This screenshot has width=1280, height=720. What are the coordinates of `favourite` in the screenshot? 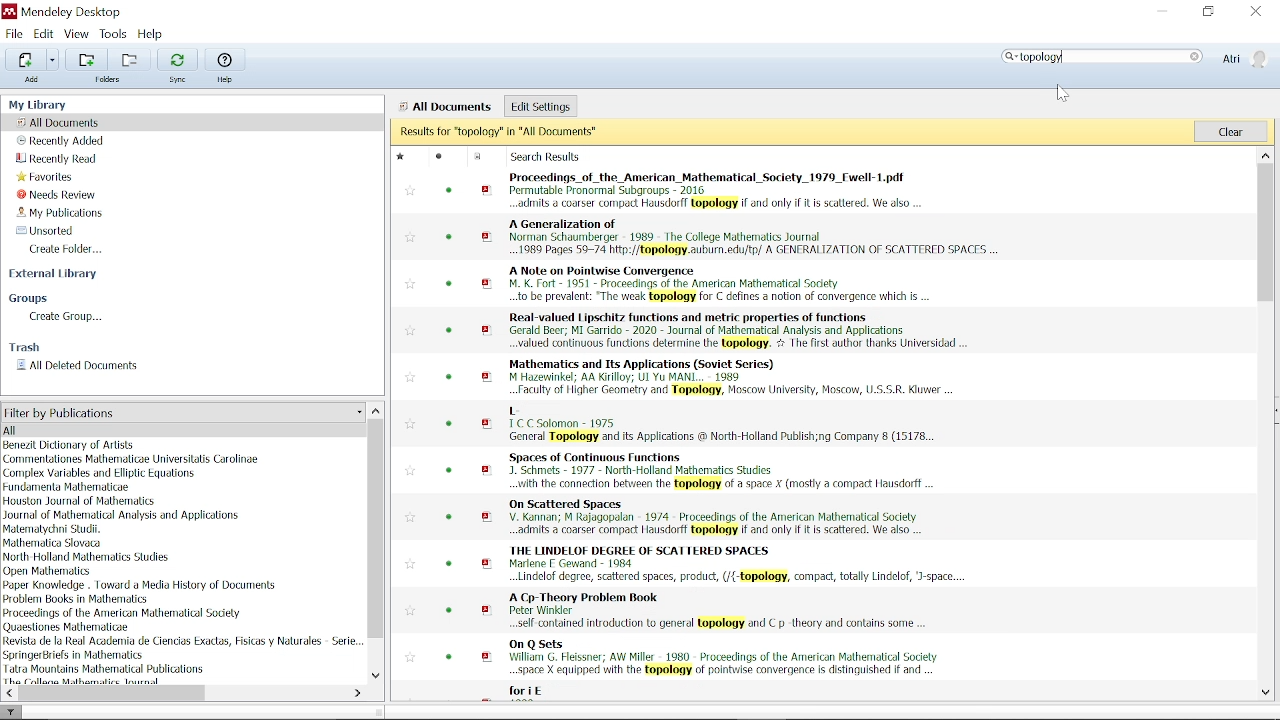 It's located at (409, 424).